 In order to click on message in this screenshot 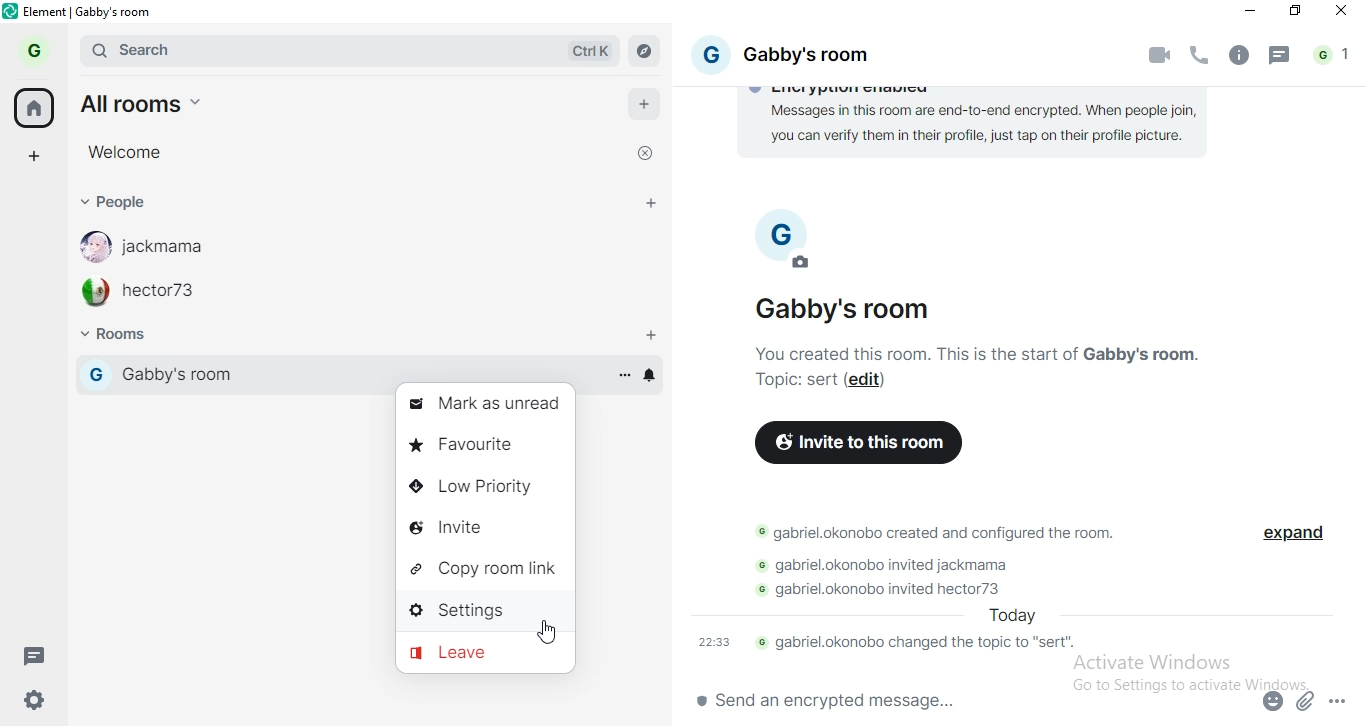, I will do `click(40, 658)`.